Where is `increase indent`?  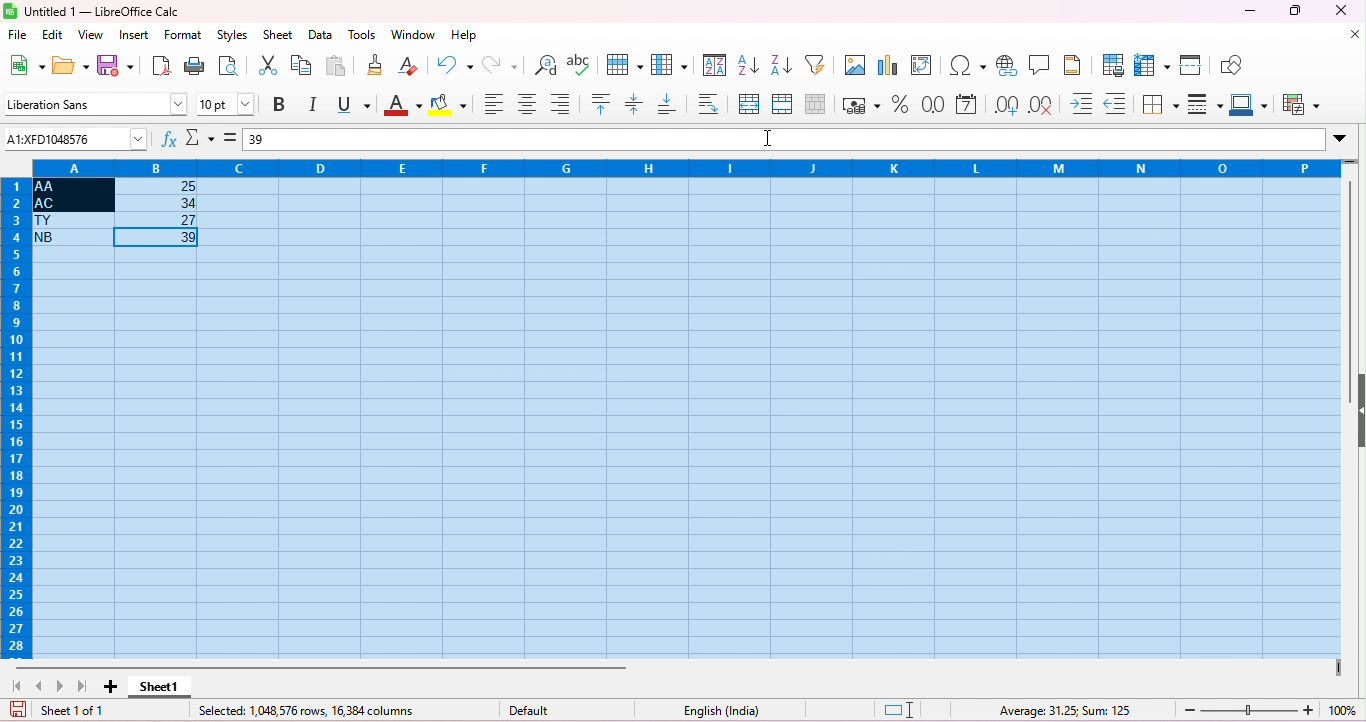 increase indent is located at coordinates (1083, 103).